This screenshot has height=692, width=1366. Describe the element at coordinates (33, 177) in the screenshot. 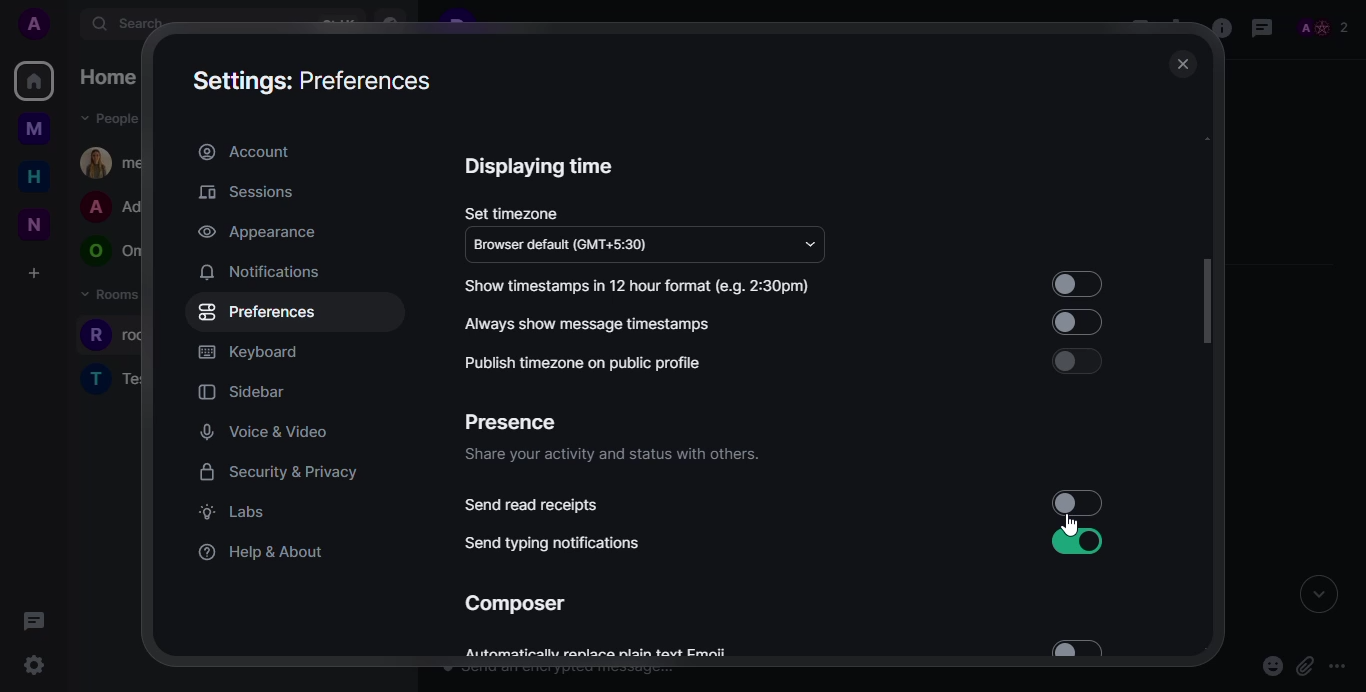

I see `home` at that location.